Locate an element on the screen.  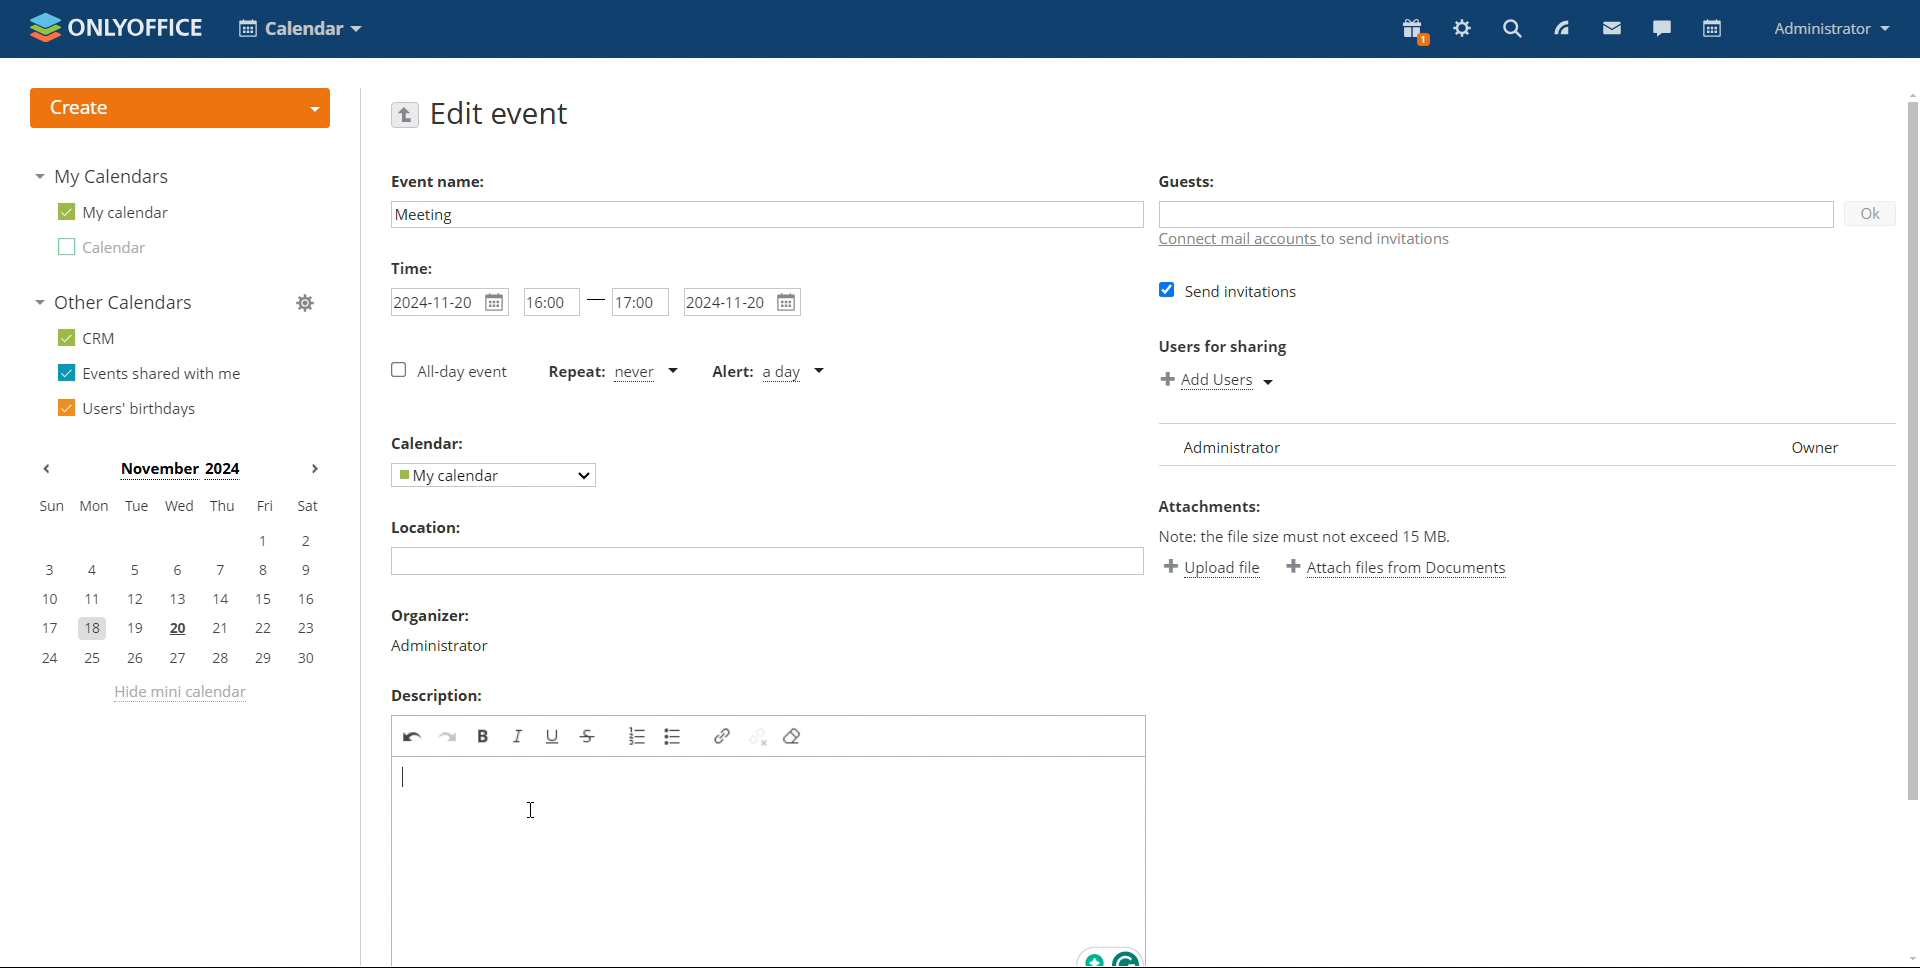
alert type is located at coordinates (769, 373).